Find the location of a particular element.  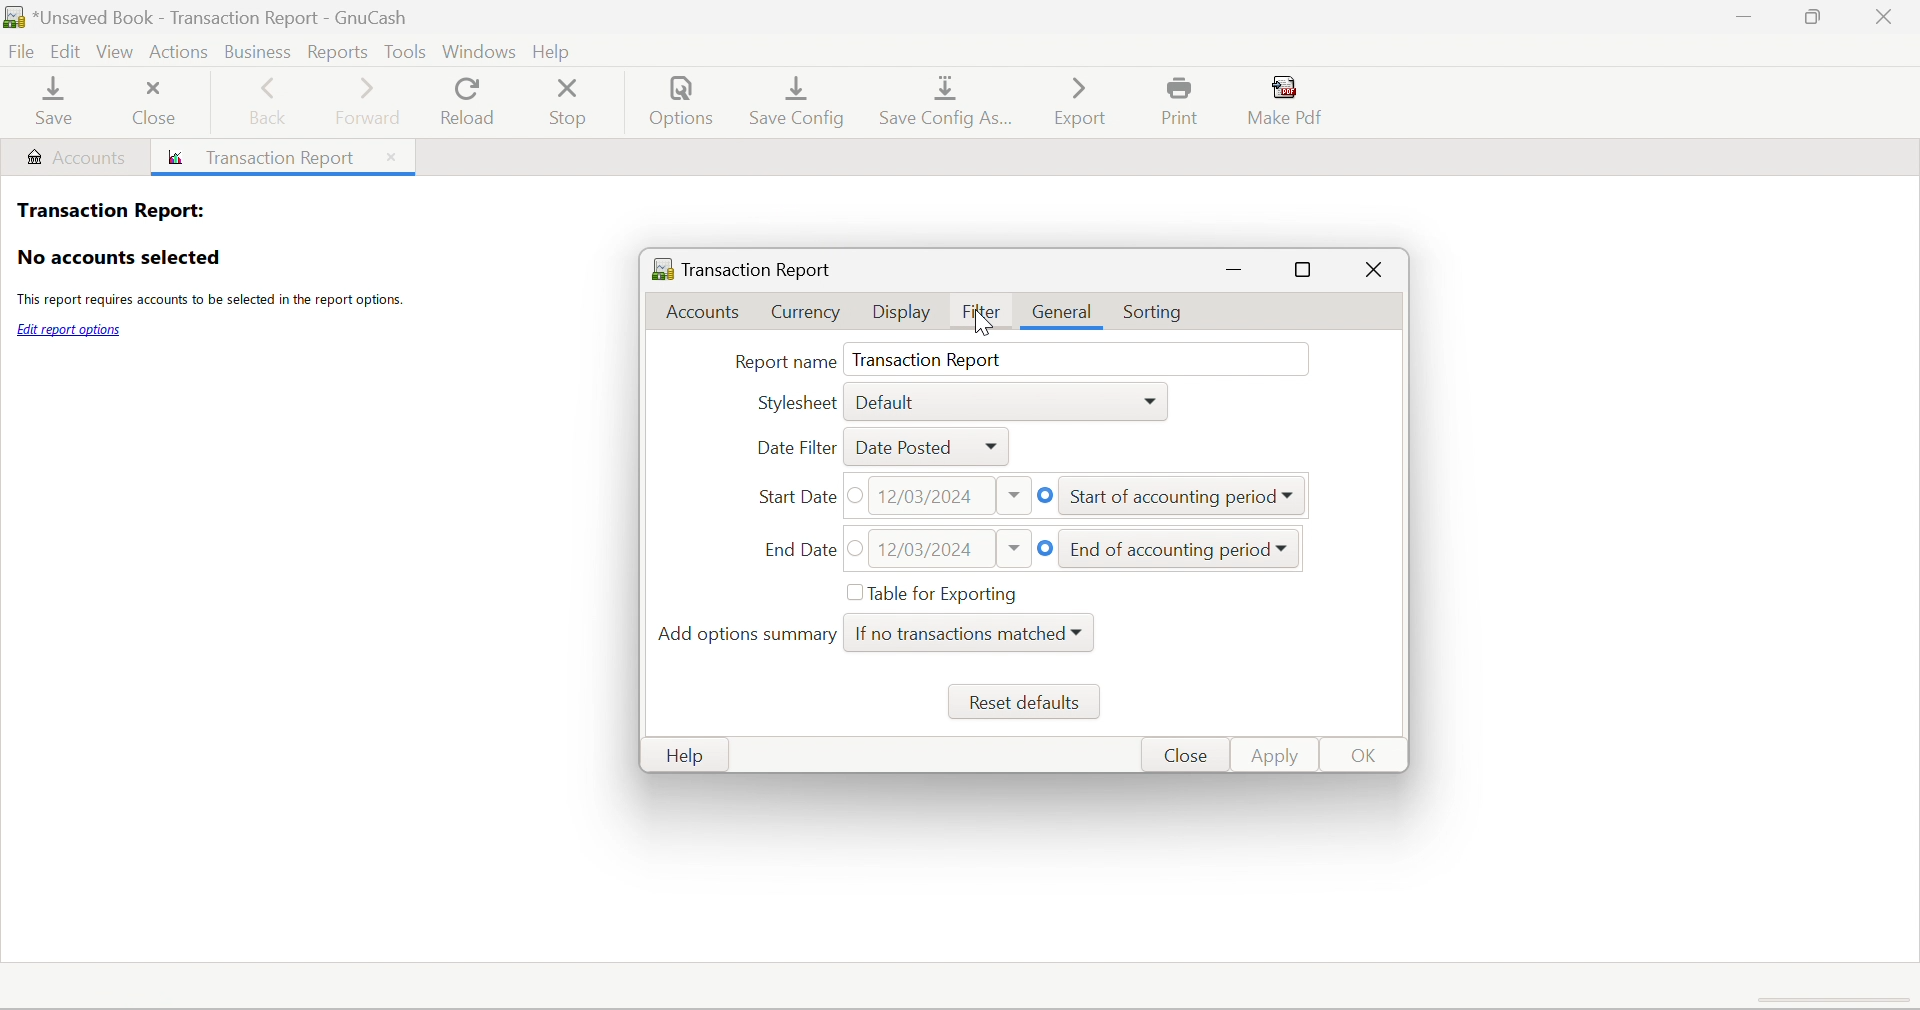

Actions is located at coordinates (179, 49).